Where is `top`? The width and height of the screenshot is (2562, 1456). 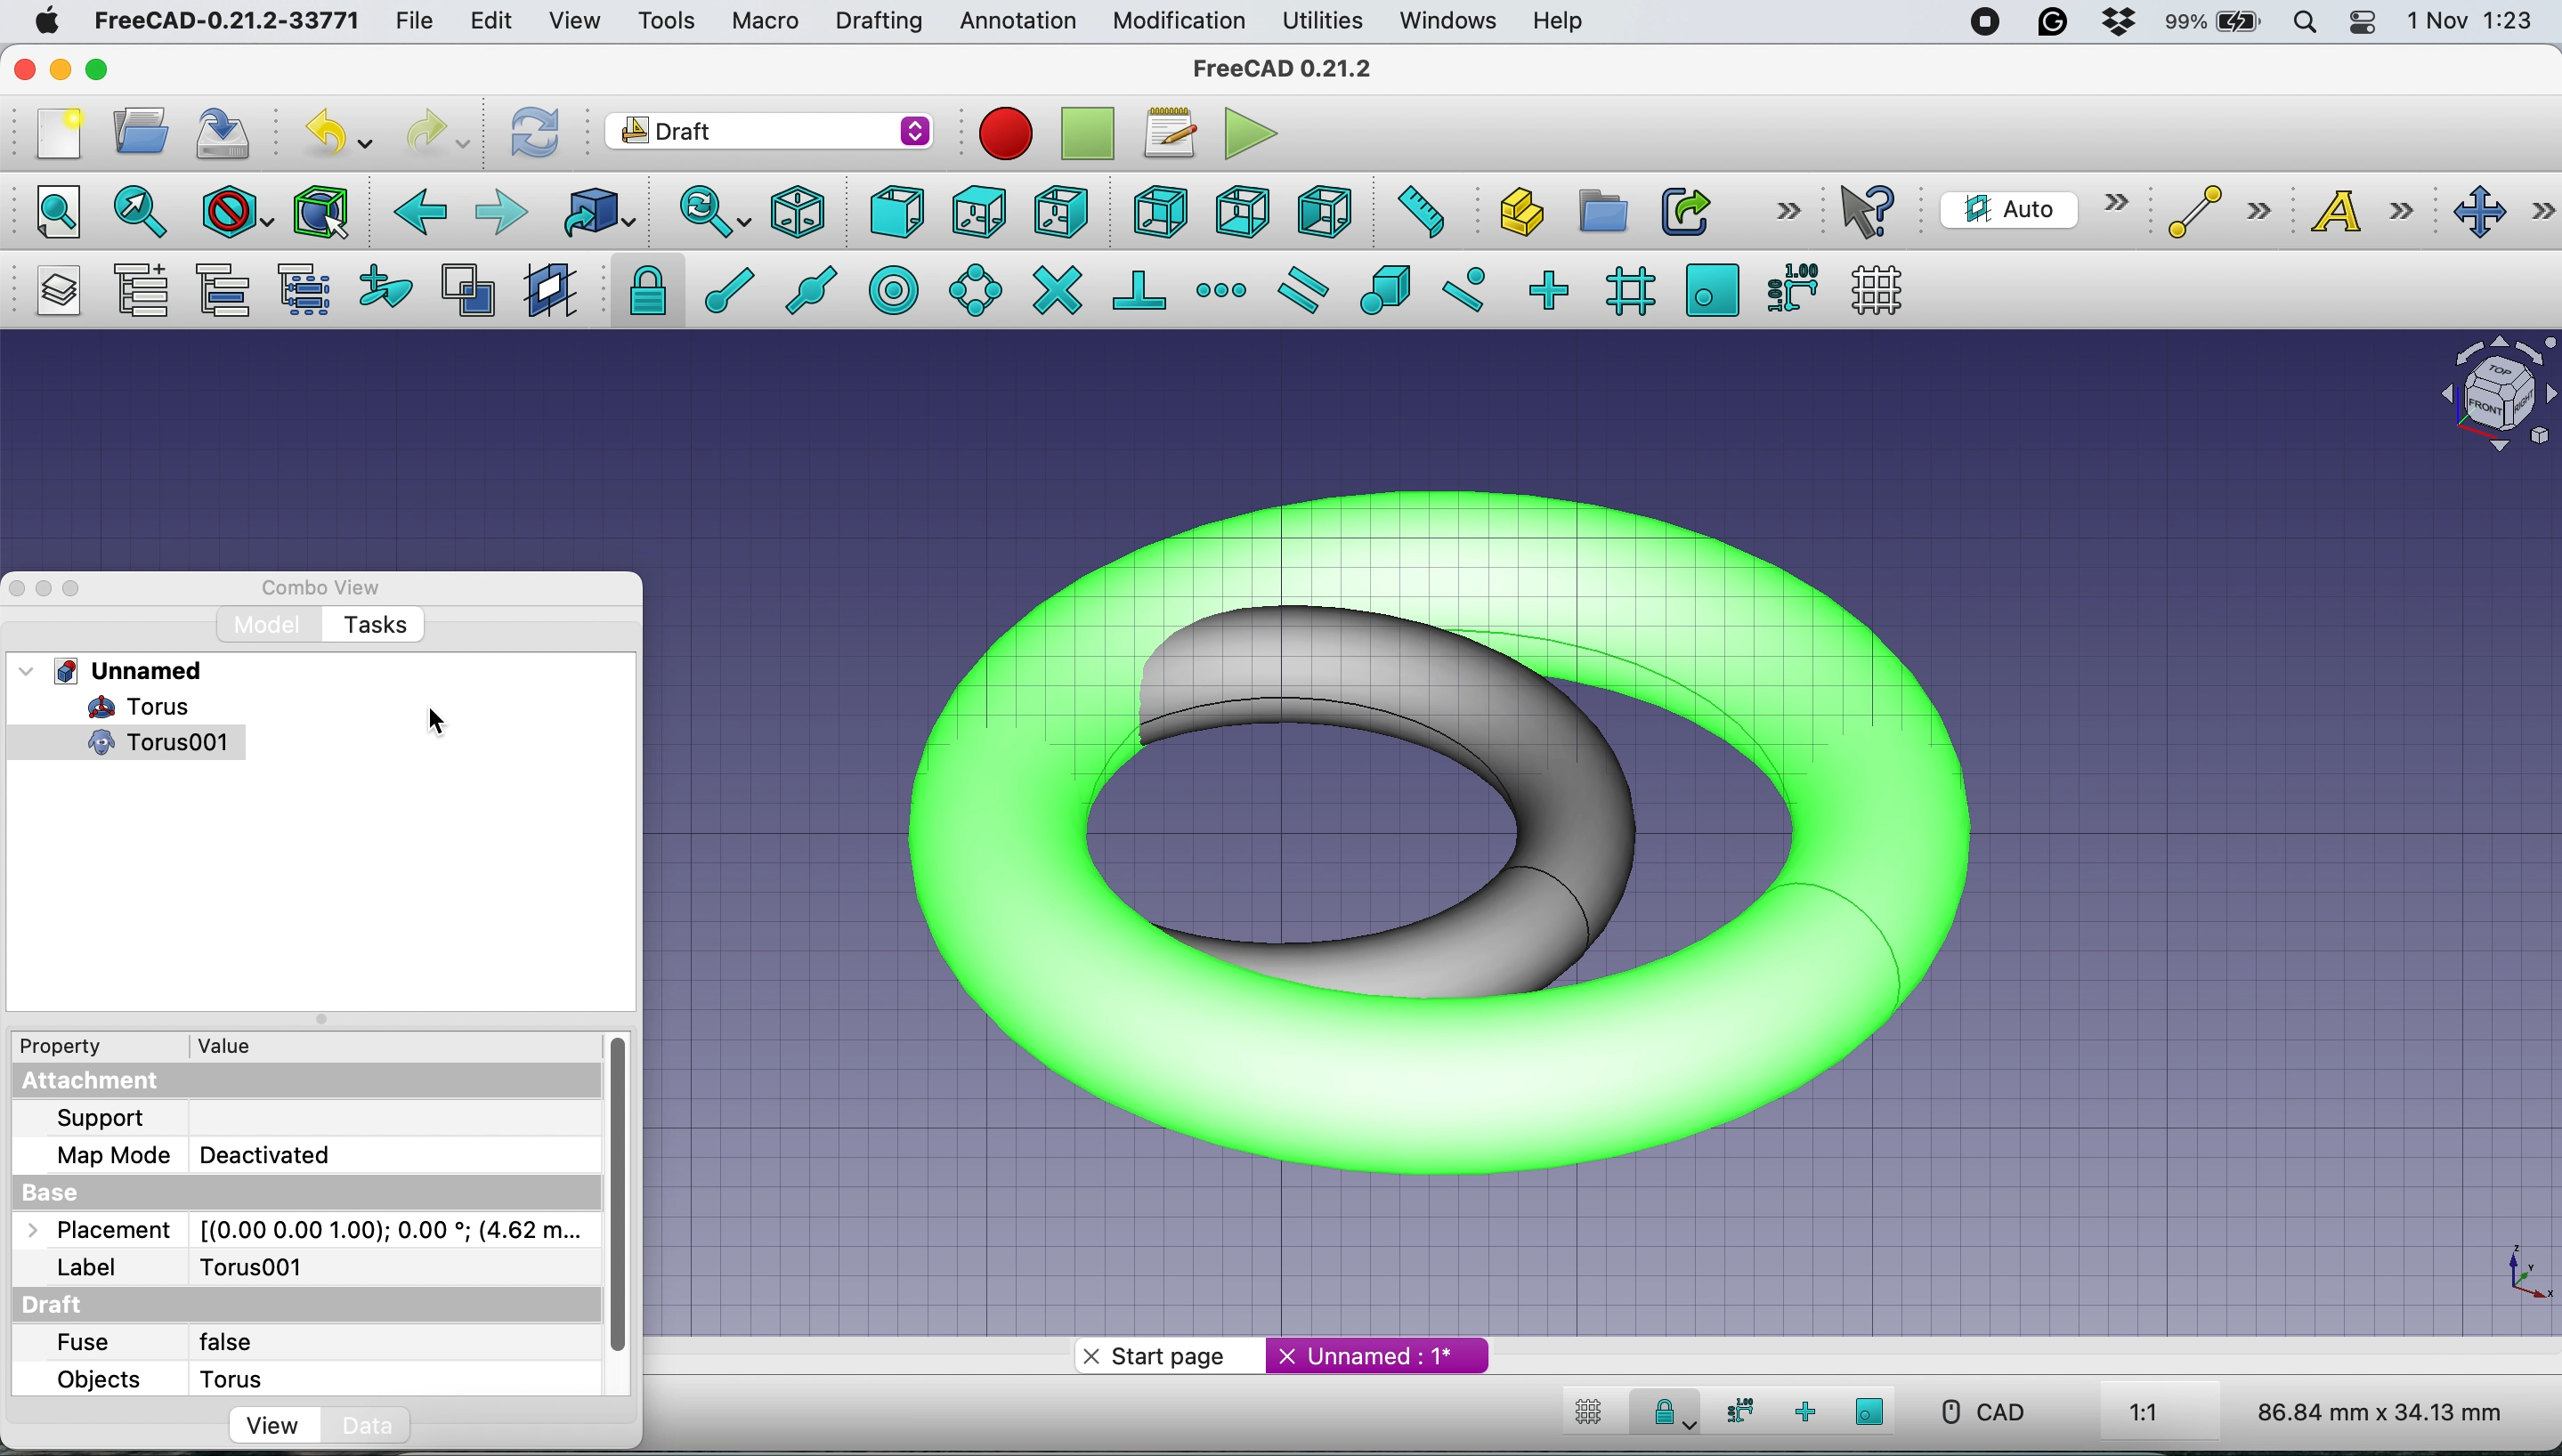
top is located at coordinates (976, 210).